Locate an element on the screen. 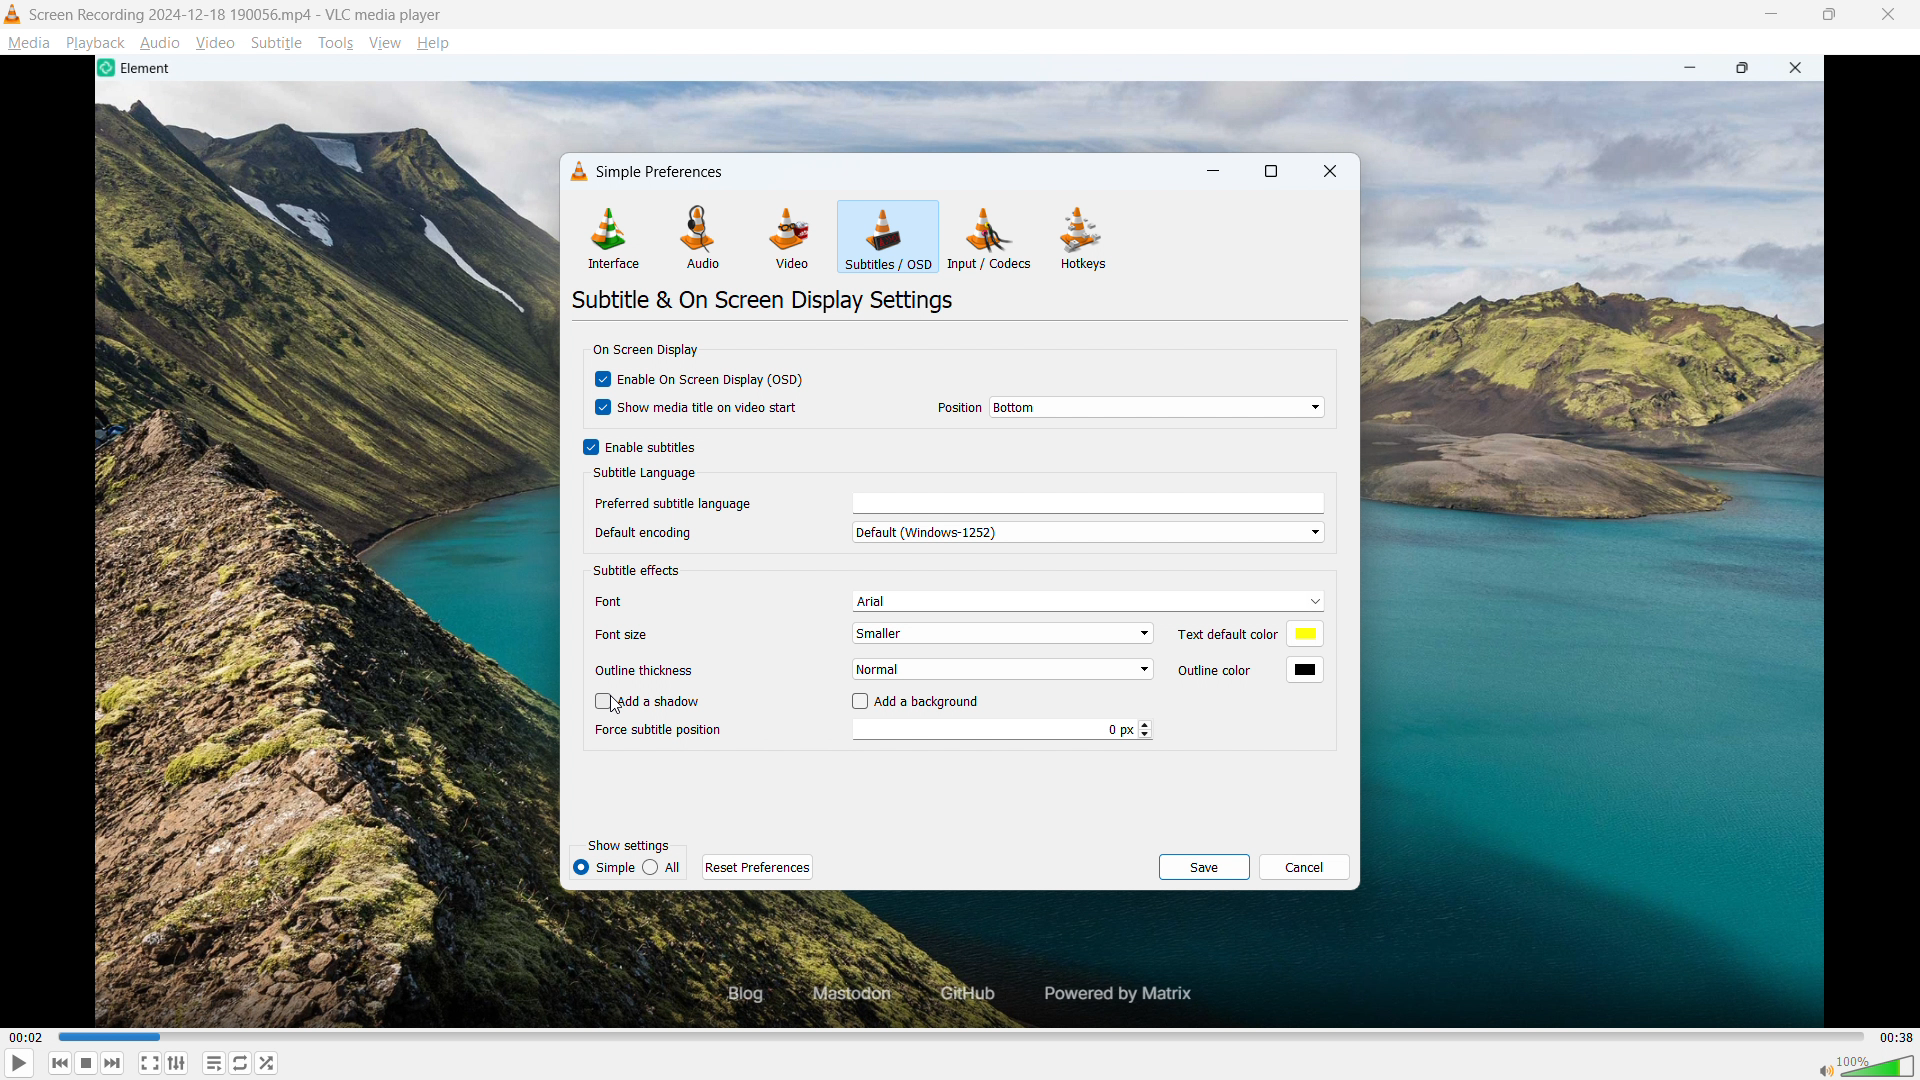  Play  is located at coordinates (19, 1063).